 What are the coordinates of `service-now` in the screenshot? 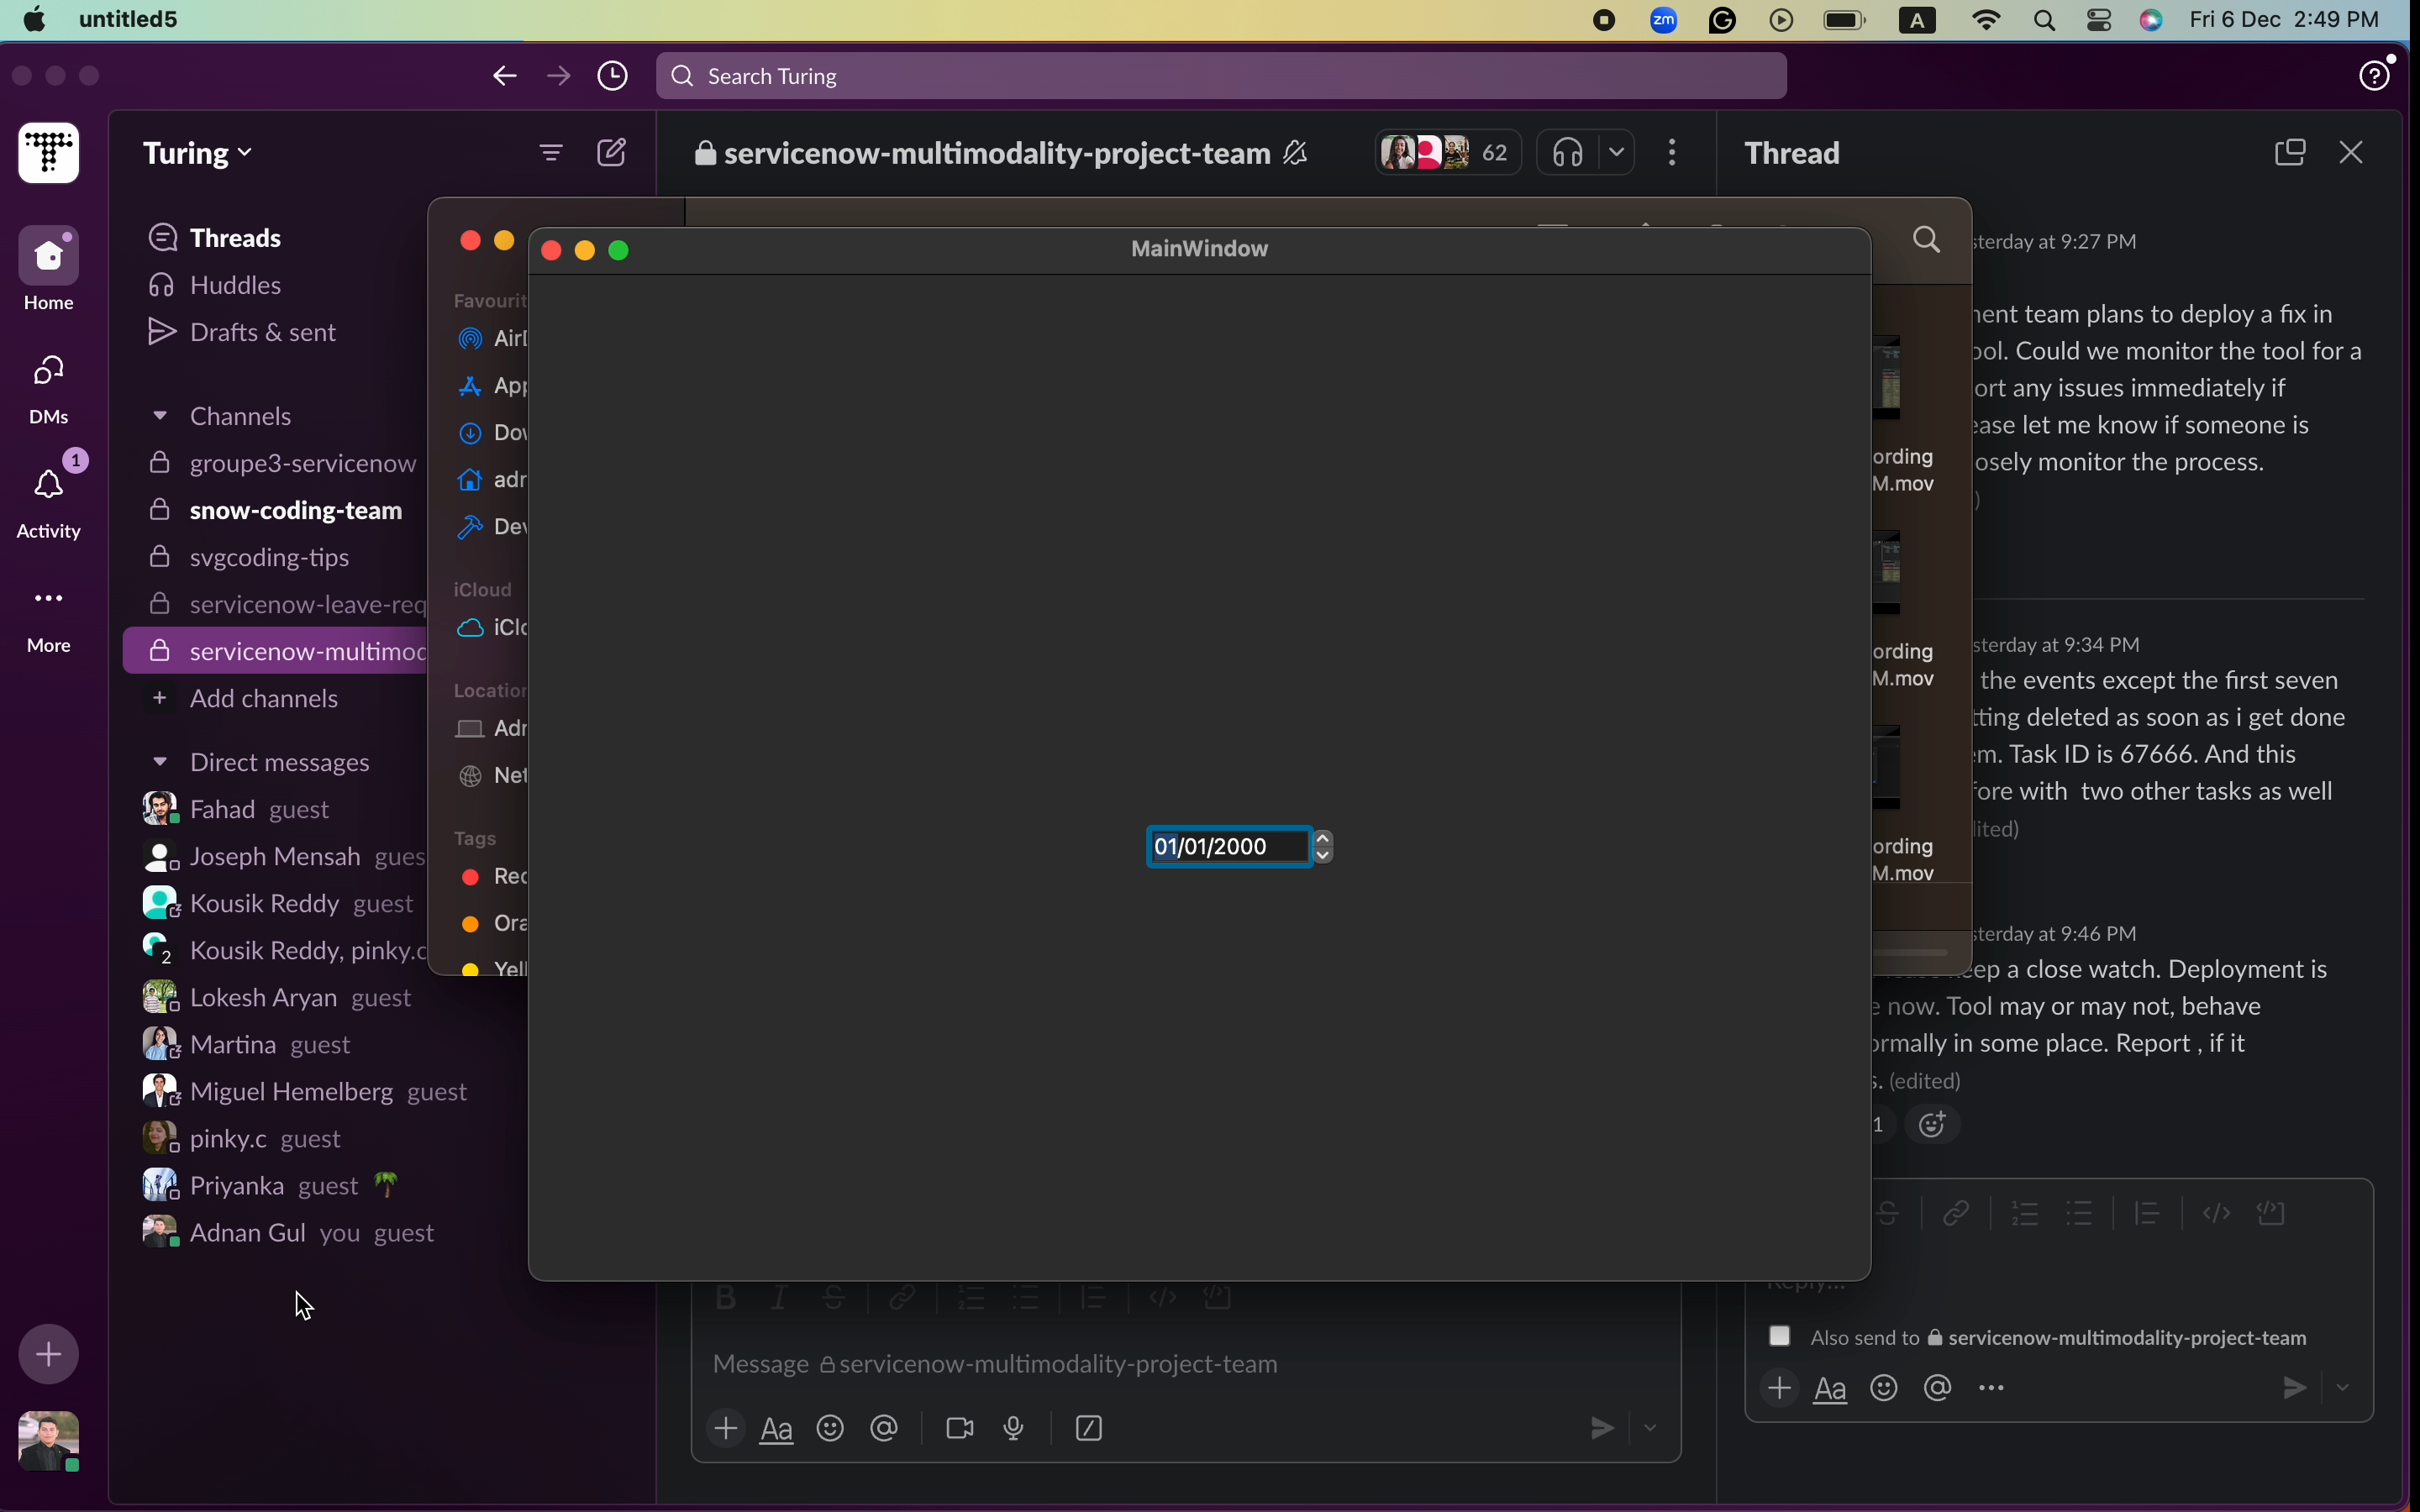 It's located at (279, 651).